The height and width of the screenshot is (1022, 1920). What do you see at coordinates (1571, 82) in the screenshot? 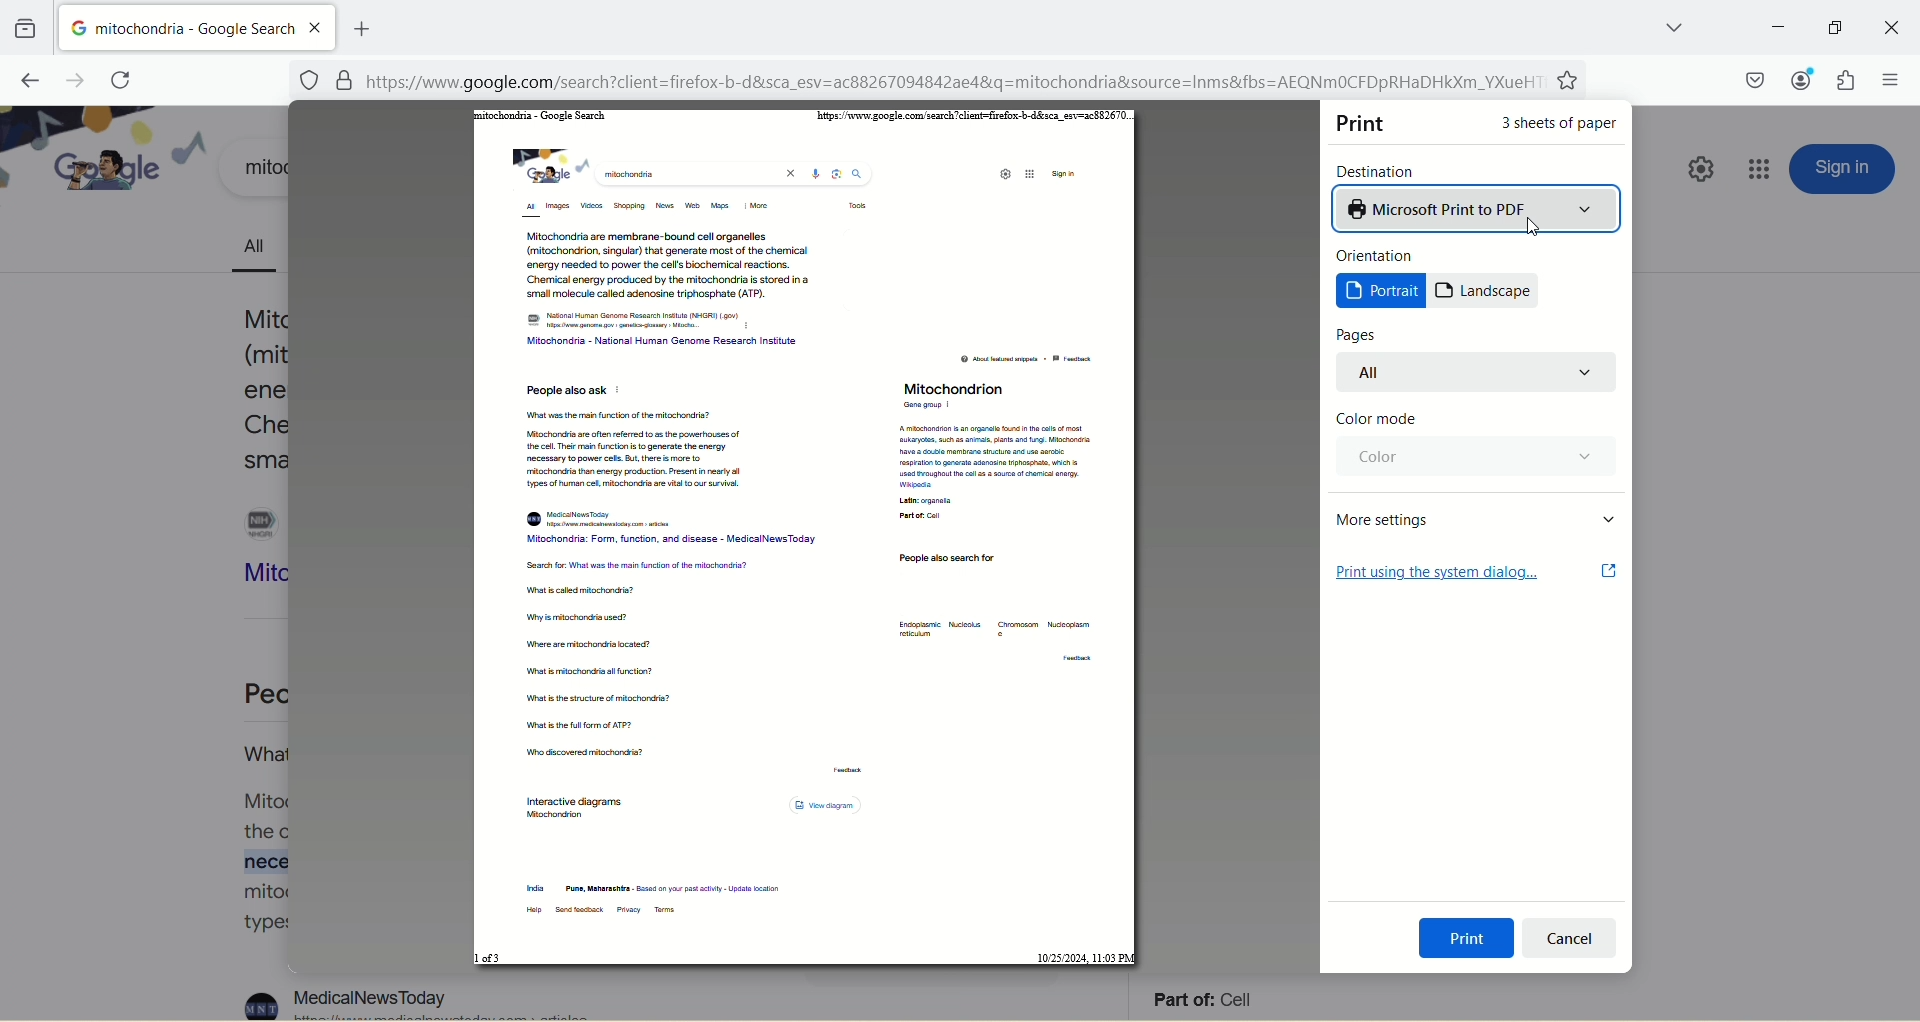
I see `favorites ` at bounding box center [1571, 82].